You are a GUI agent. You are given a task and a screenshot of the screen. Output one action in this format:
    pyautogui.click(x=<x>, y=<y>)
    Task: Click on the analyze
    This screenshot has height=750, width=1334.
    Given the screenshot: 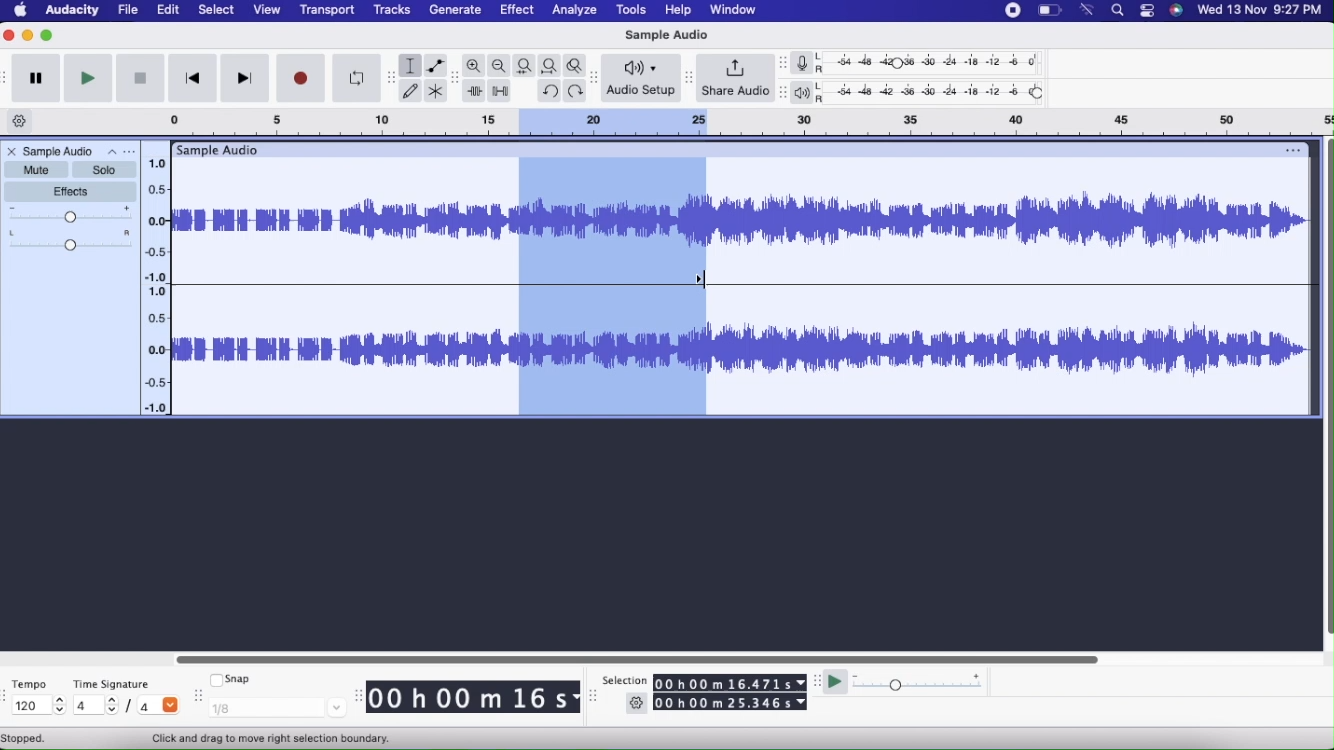 What is the action you would take?
    pyautogui.click(x=576, y=11)
    